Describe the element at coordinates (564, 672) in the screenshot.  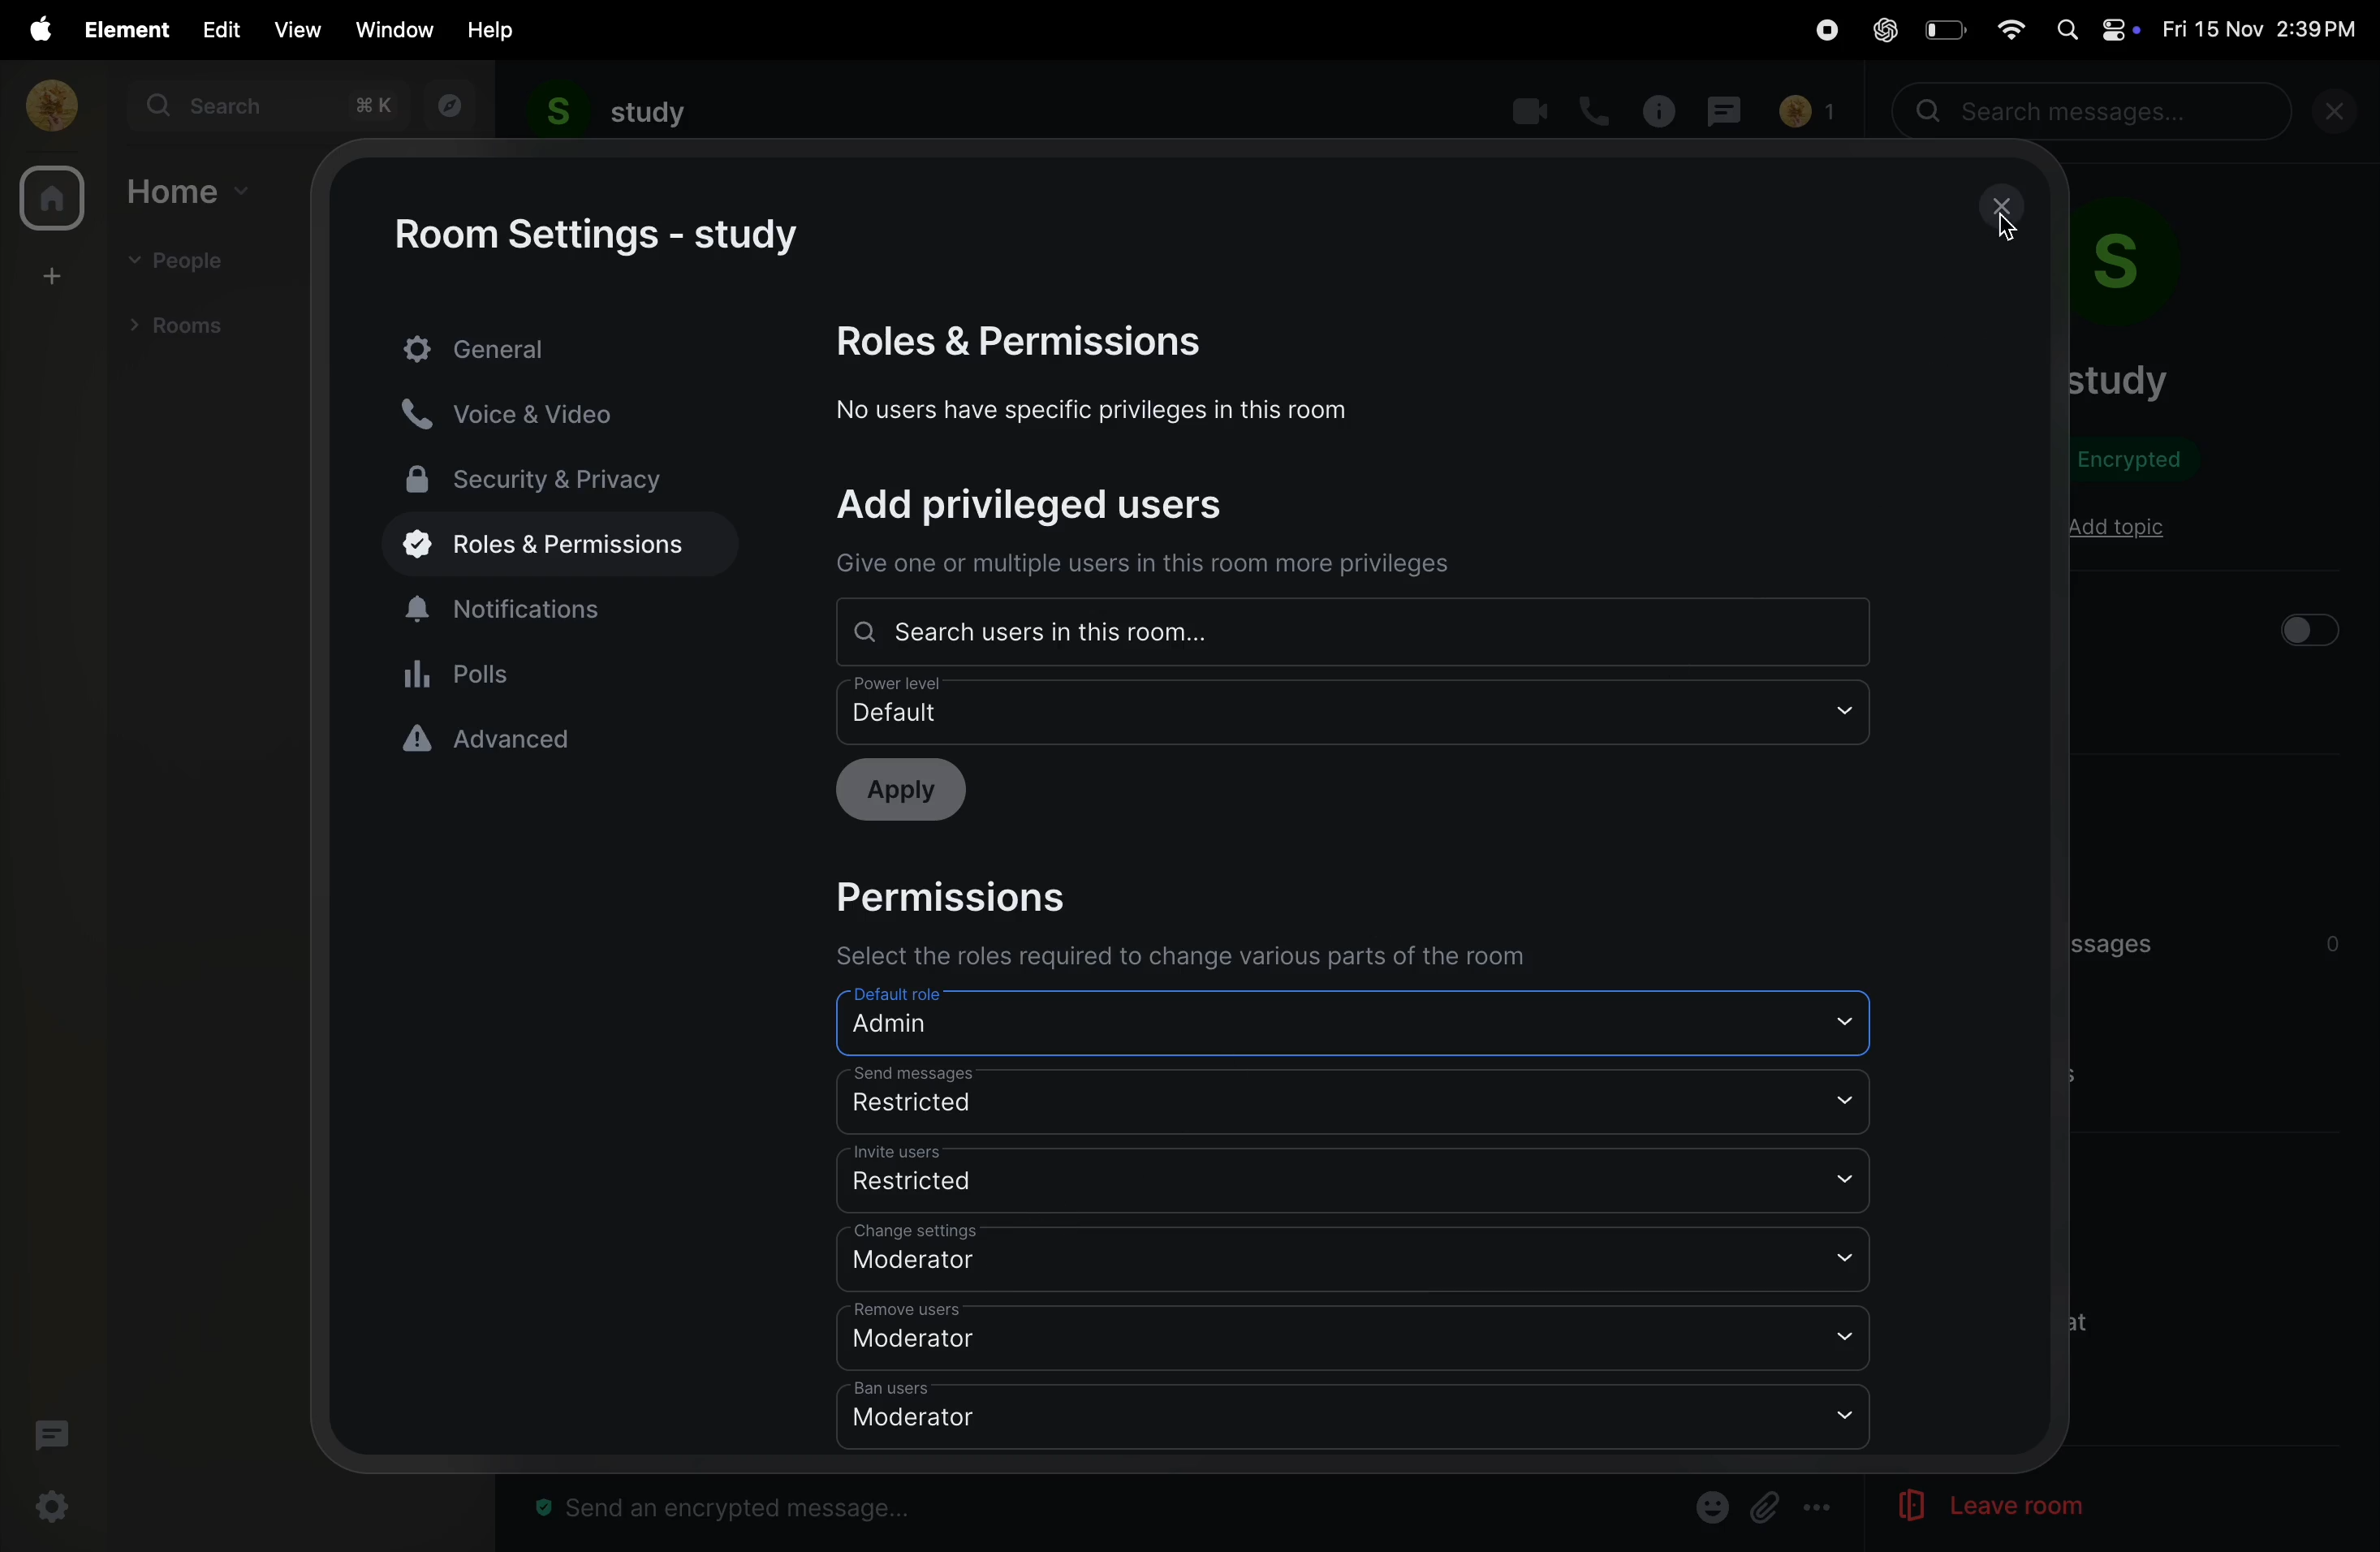
I see `Polls` at that location.